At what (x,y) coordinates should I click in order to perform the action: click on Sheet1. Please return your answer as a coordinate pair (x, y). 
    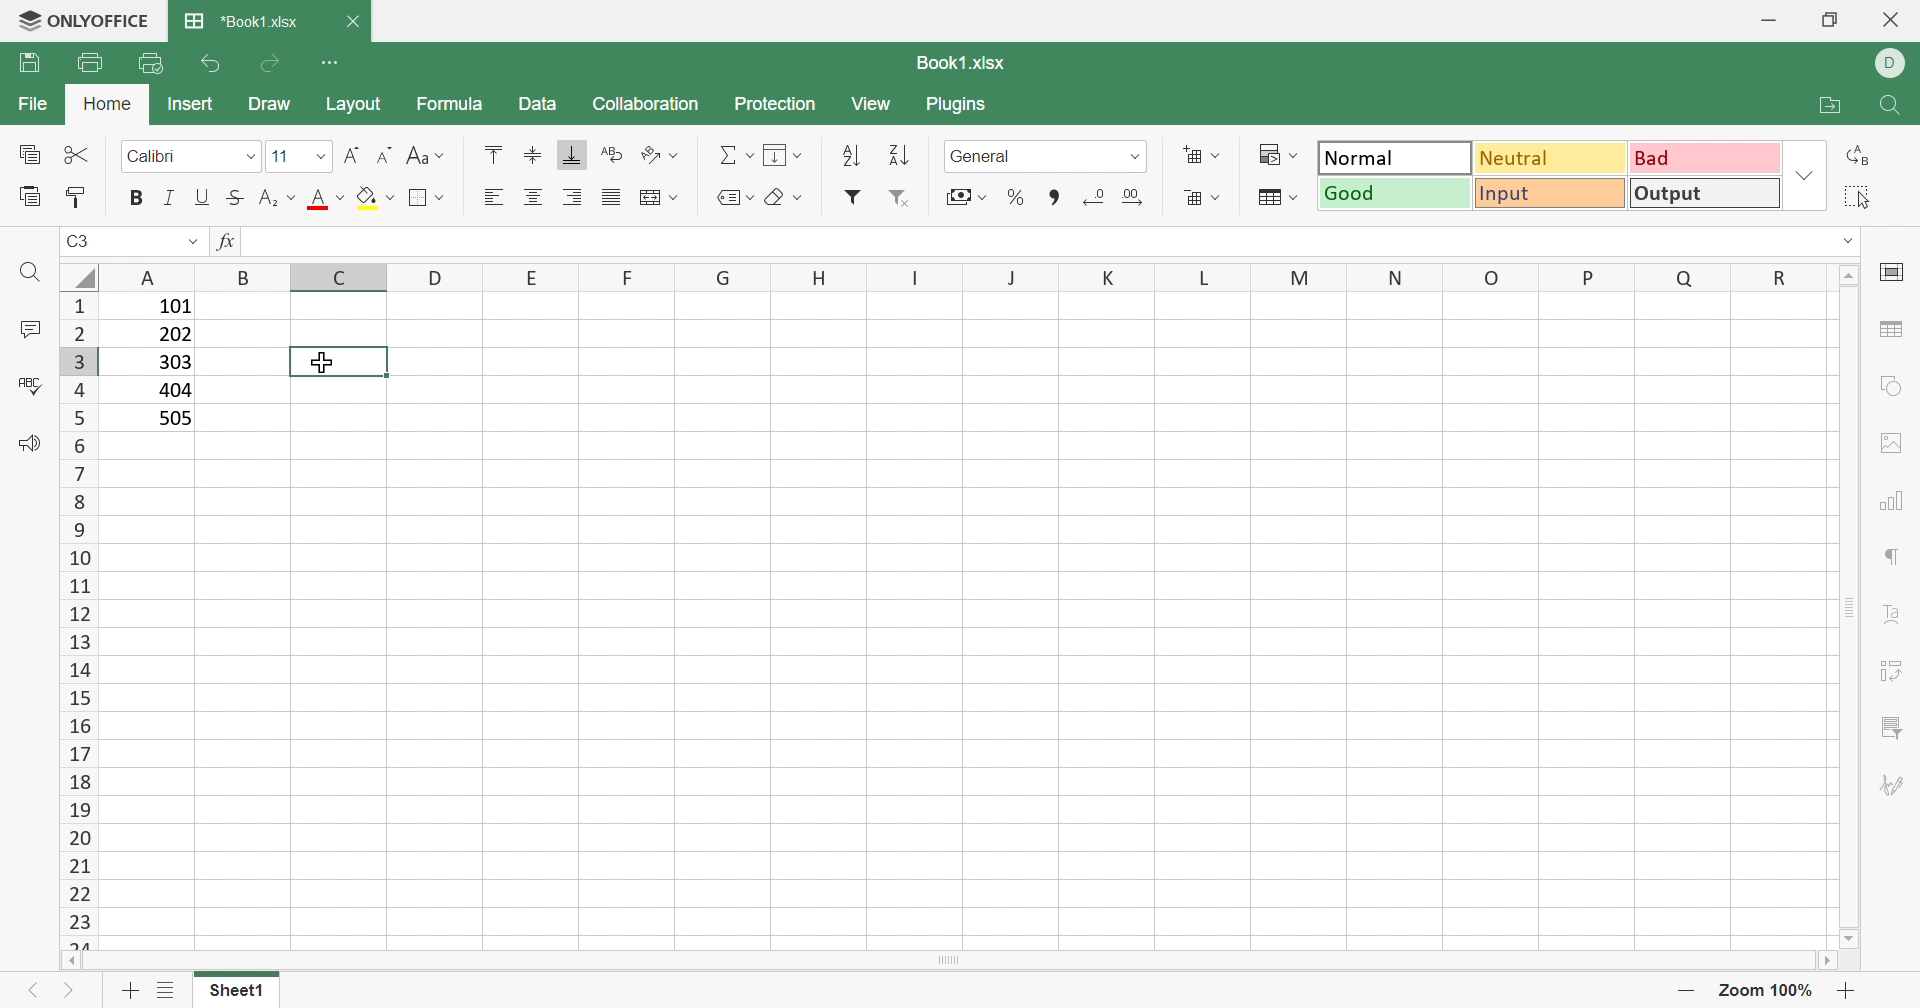
    Looking at the image, I should click on (236, 990).